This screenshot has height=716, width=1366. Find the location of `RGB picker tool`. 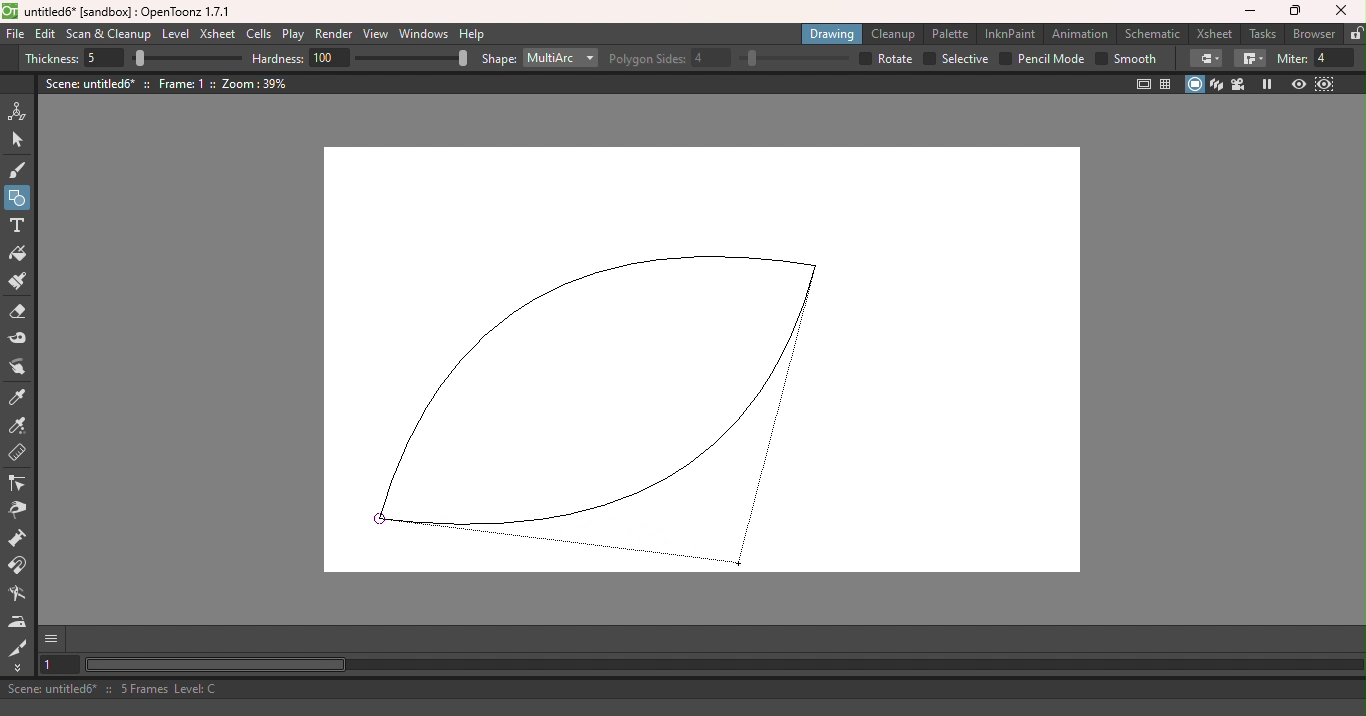

RGB picker tool is located at coordinates (19, 426).